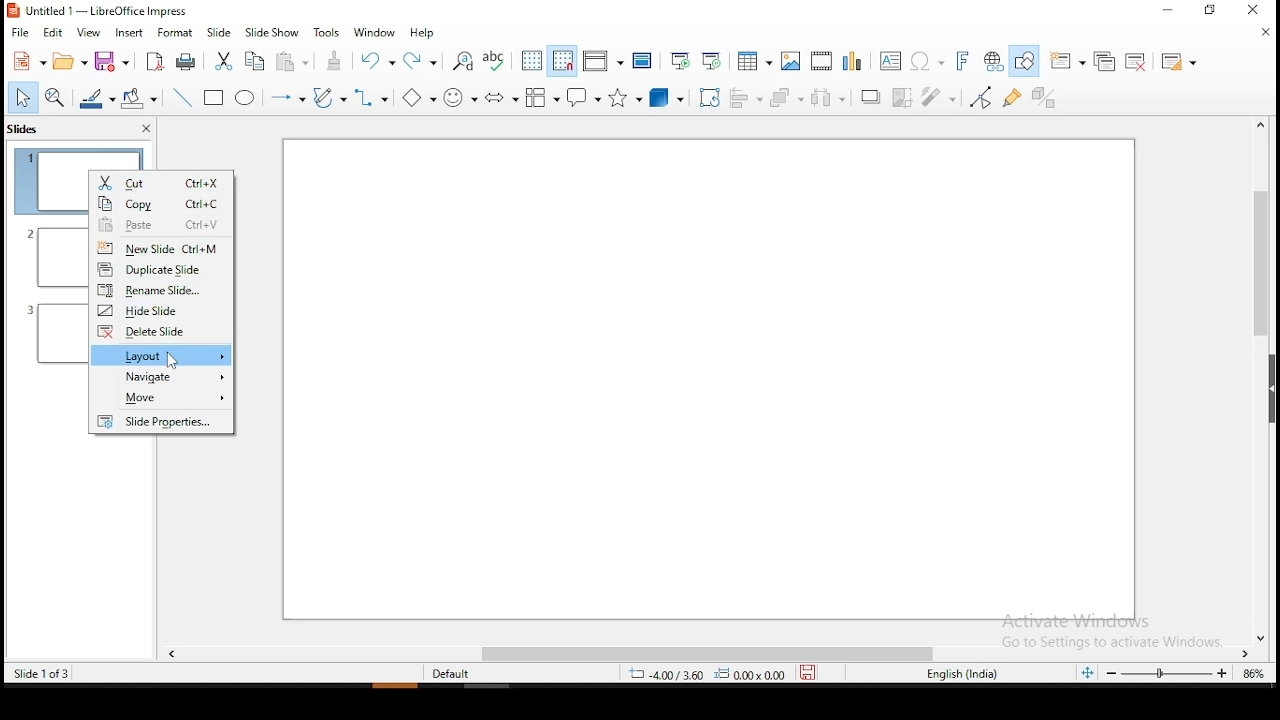  What do you see at coordinates (984, 96) in the screenshot?
I see `toggle point edit mode` at bounding box center [984, 96].